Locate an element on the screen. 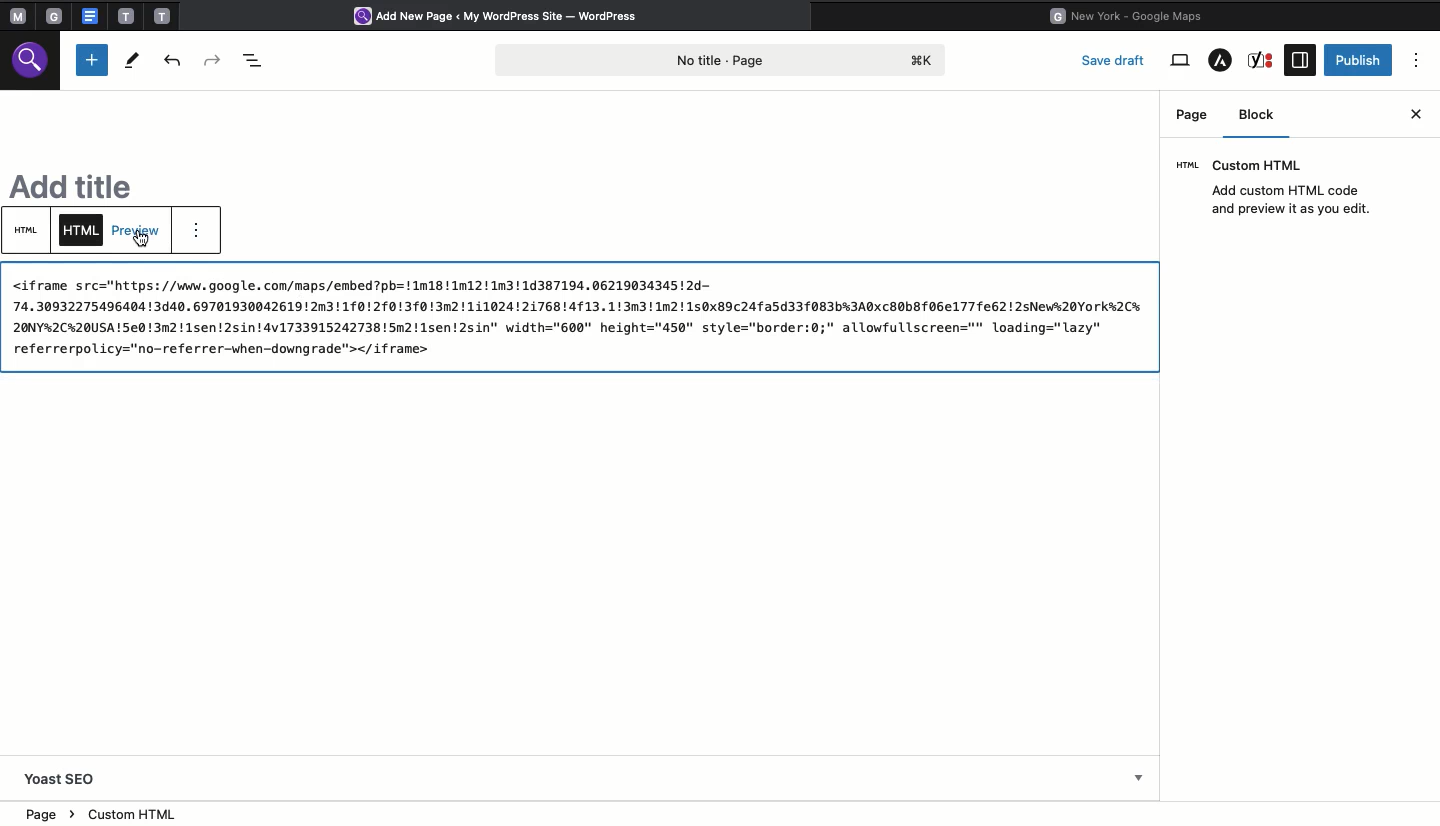 The height and width of the screenshot is (826, 1440). View is located at coordinates (1180, 61).